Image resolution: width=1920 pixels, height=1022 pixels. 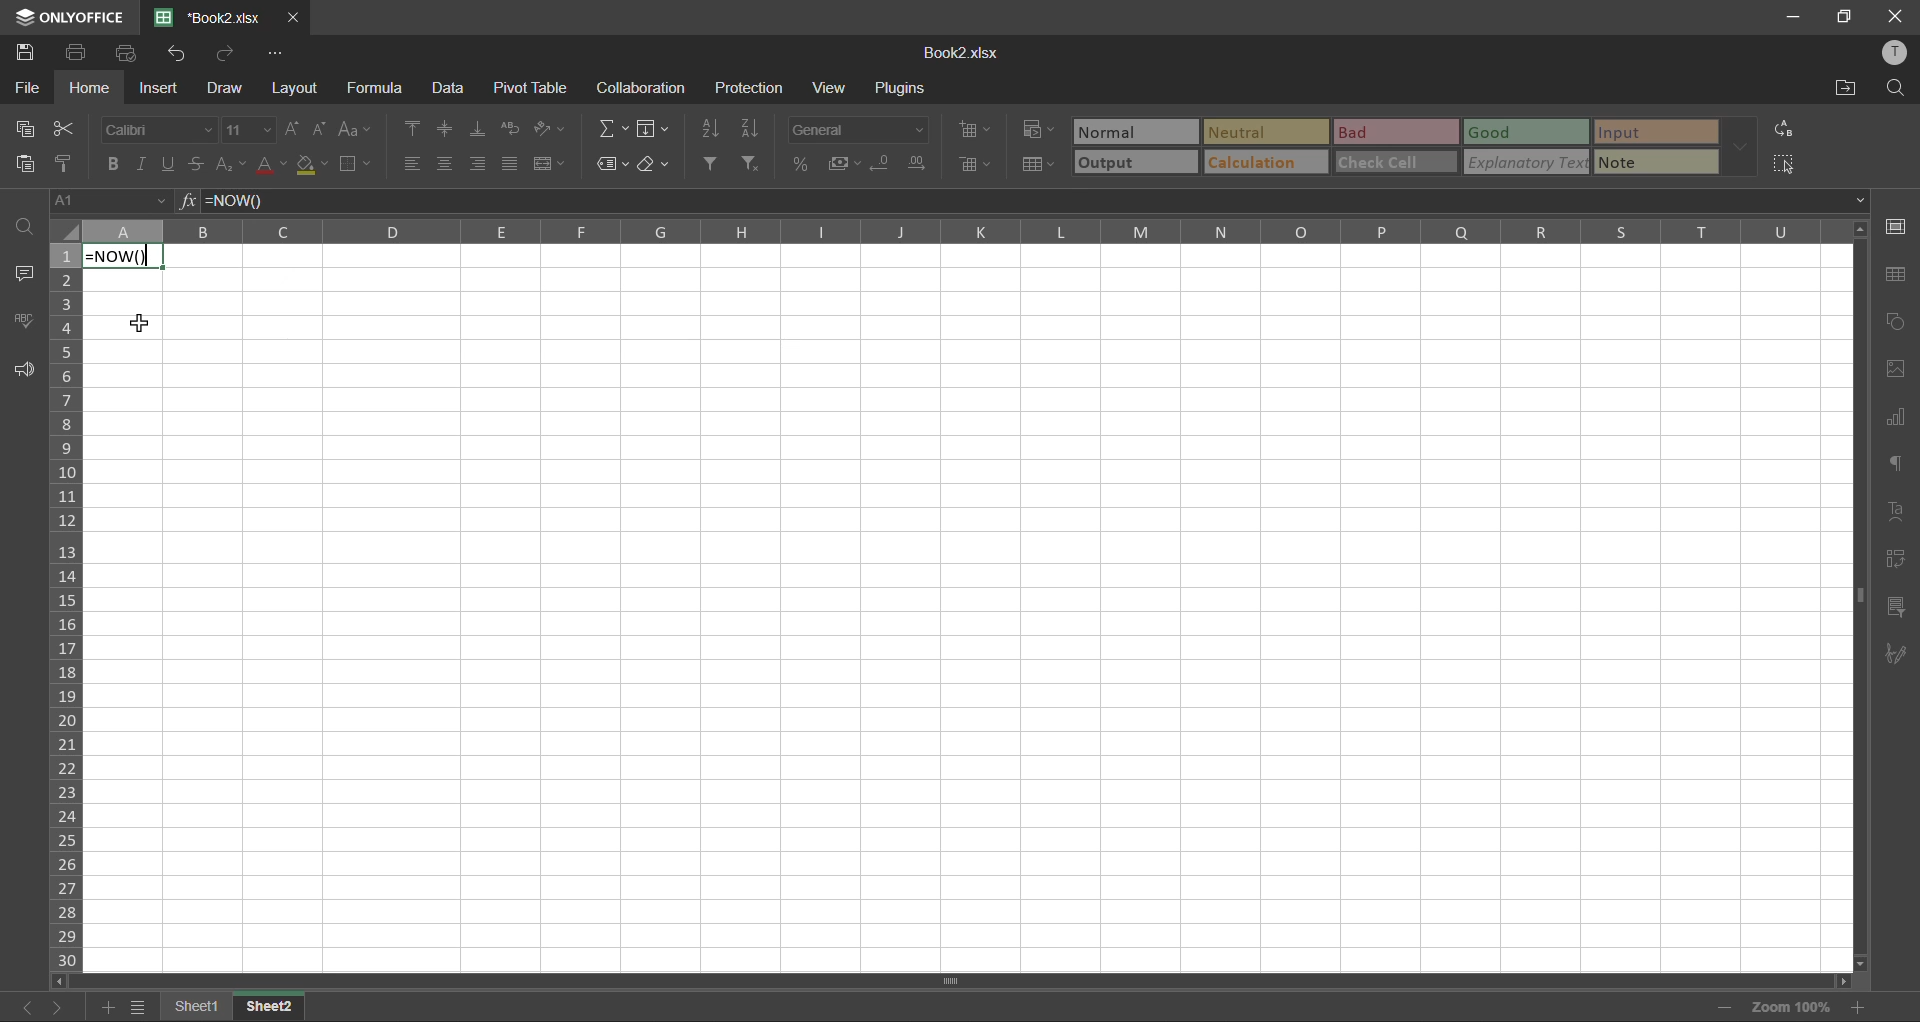 What do you see at coordinates (27, 128) in the screenshot?
I see `copy` at bounding box center [27, 128].